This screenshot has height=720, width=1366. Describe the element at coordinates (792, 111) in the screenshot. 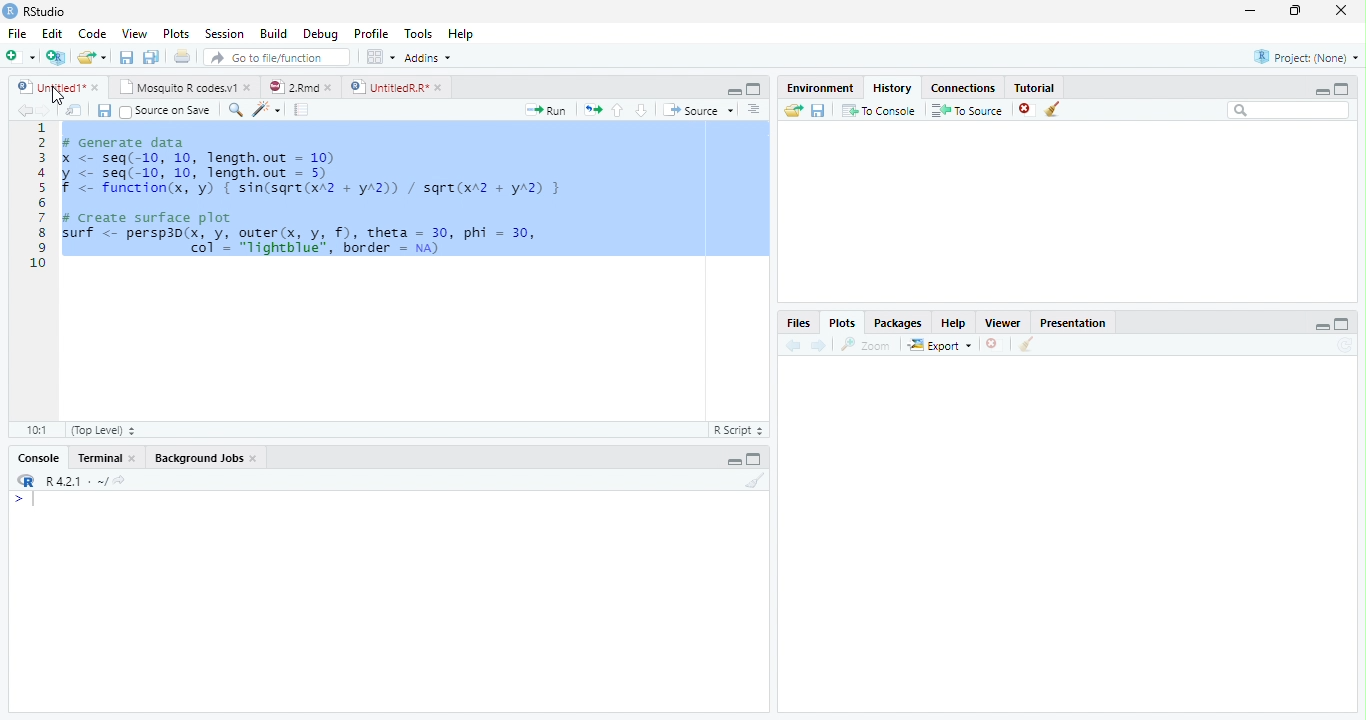

I see `Load history from an existing file` at that location.